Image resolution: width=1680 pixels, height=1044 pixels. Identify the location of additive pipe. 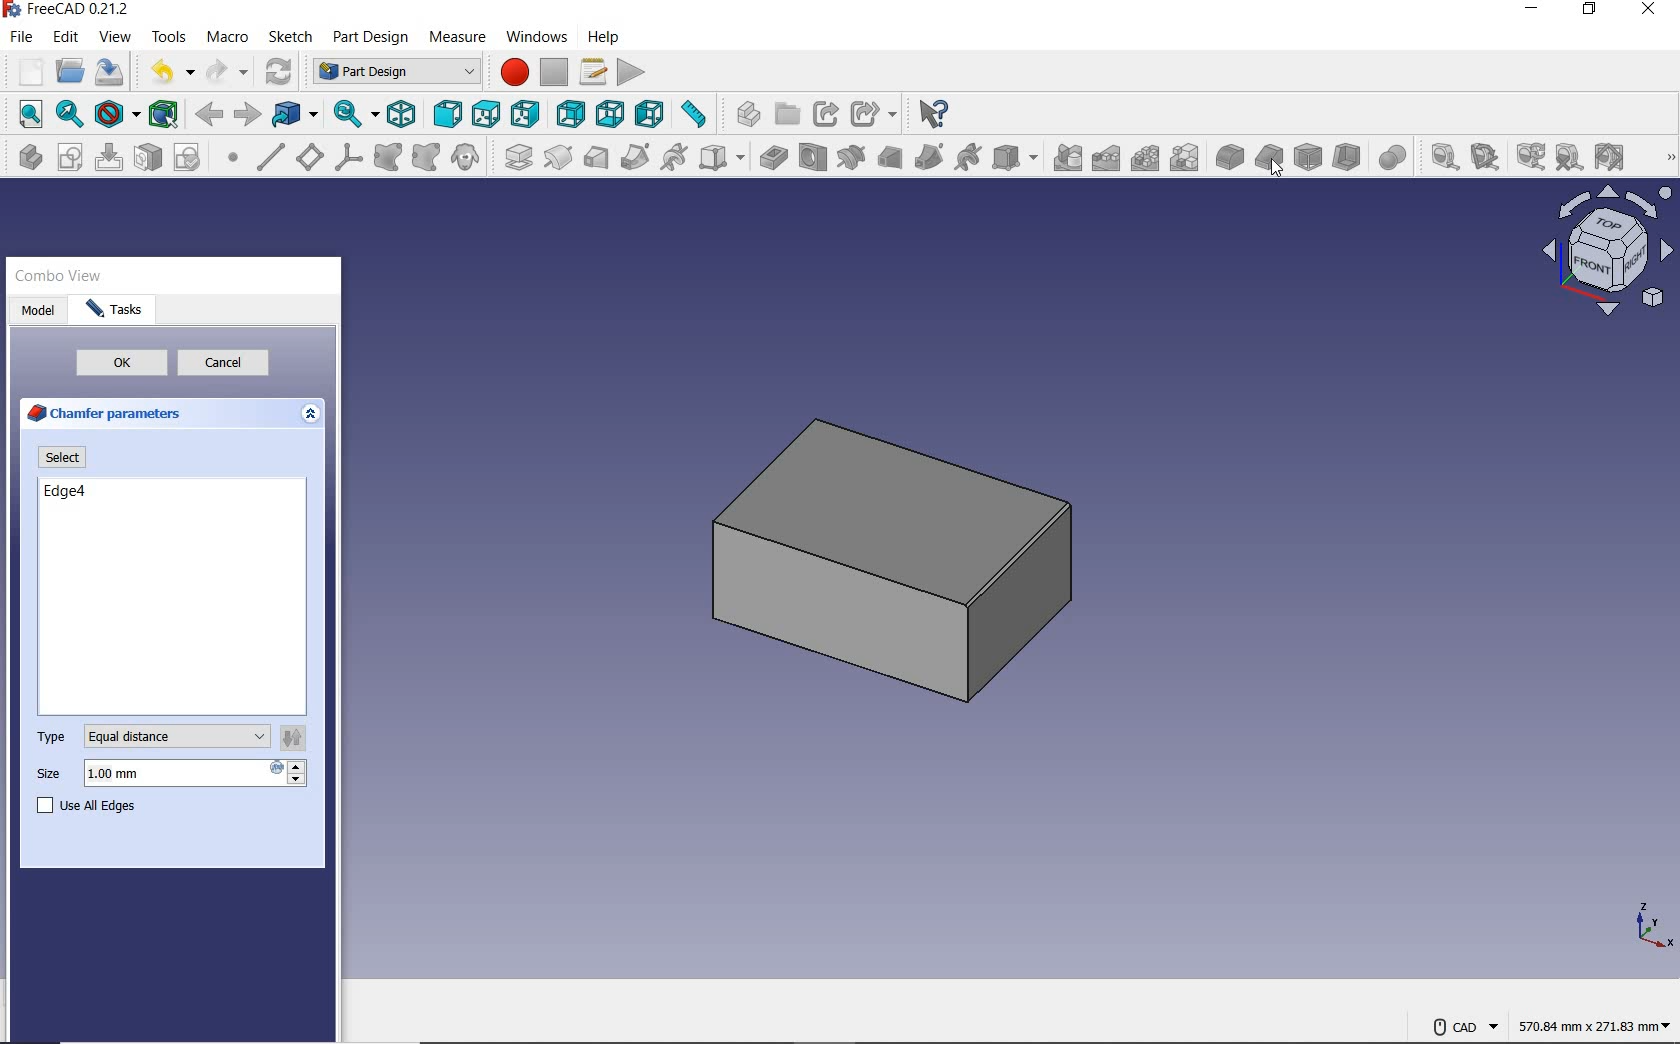
(636, 157).